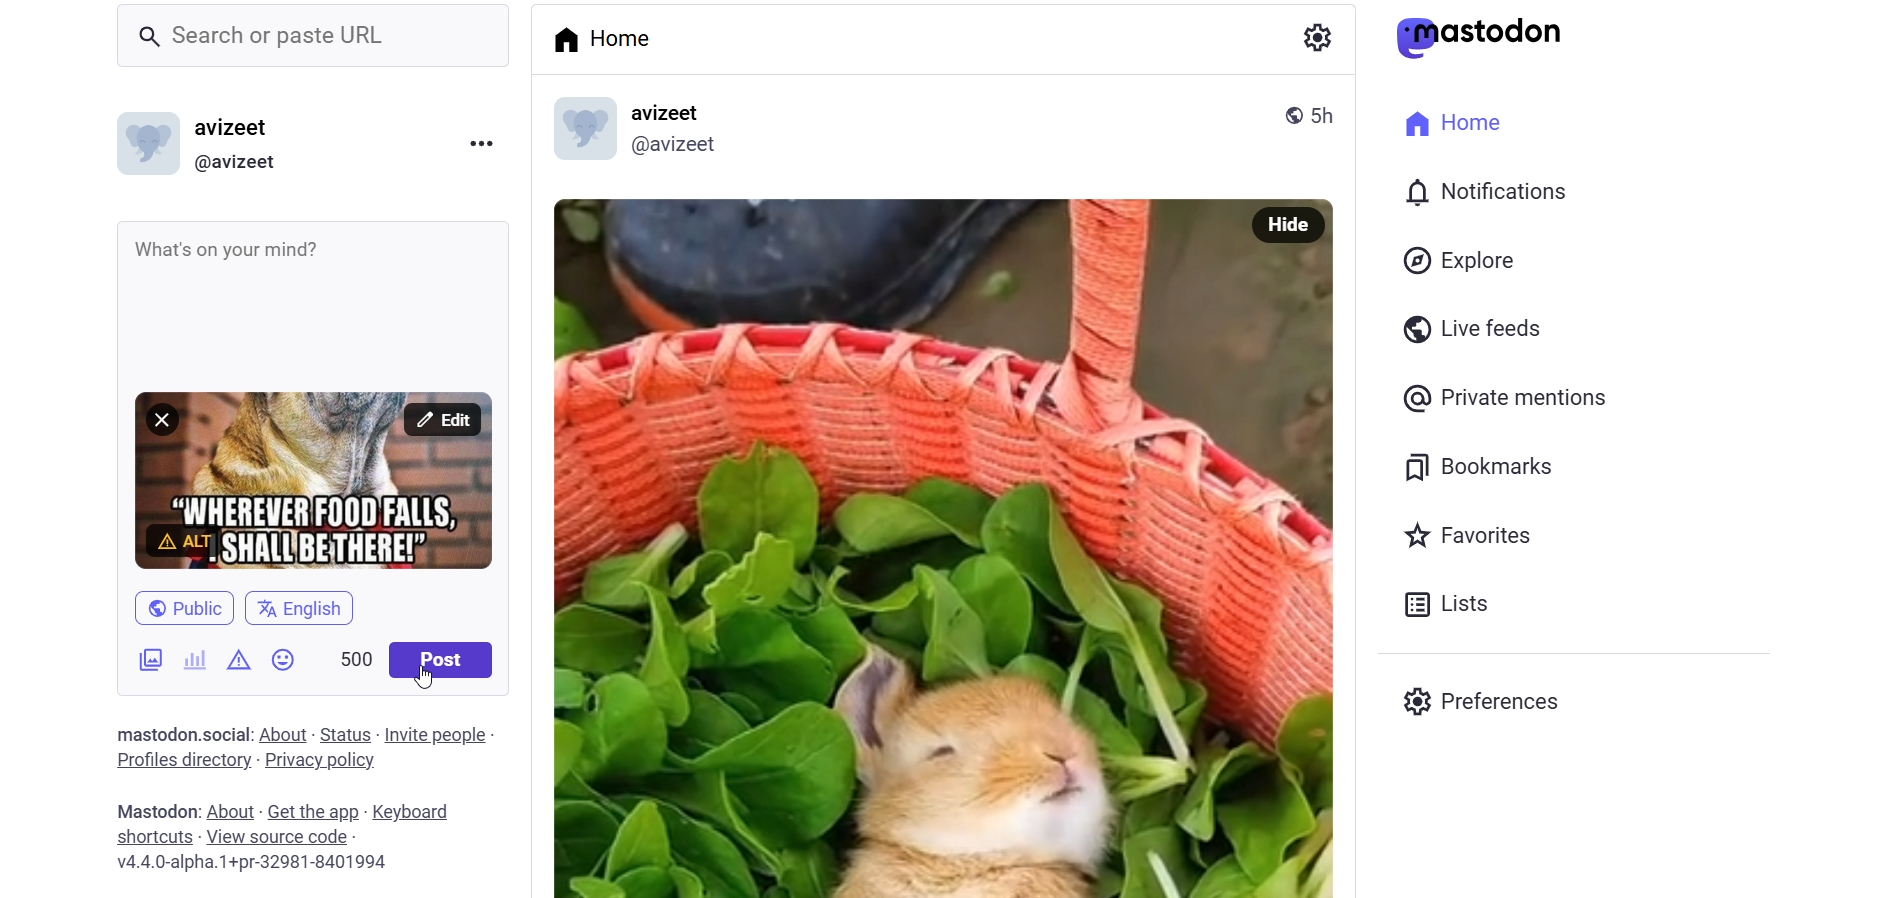 This screenshot has width=1884, height=898. I want to click on preferences, so click(1477, 697).